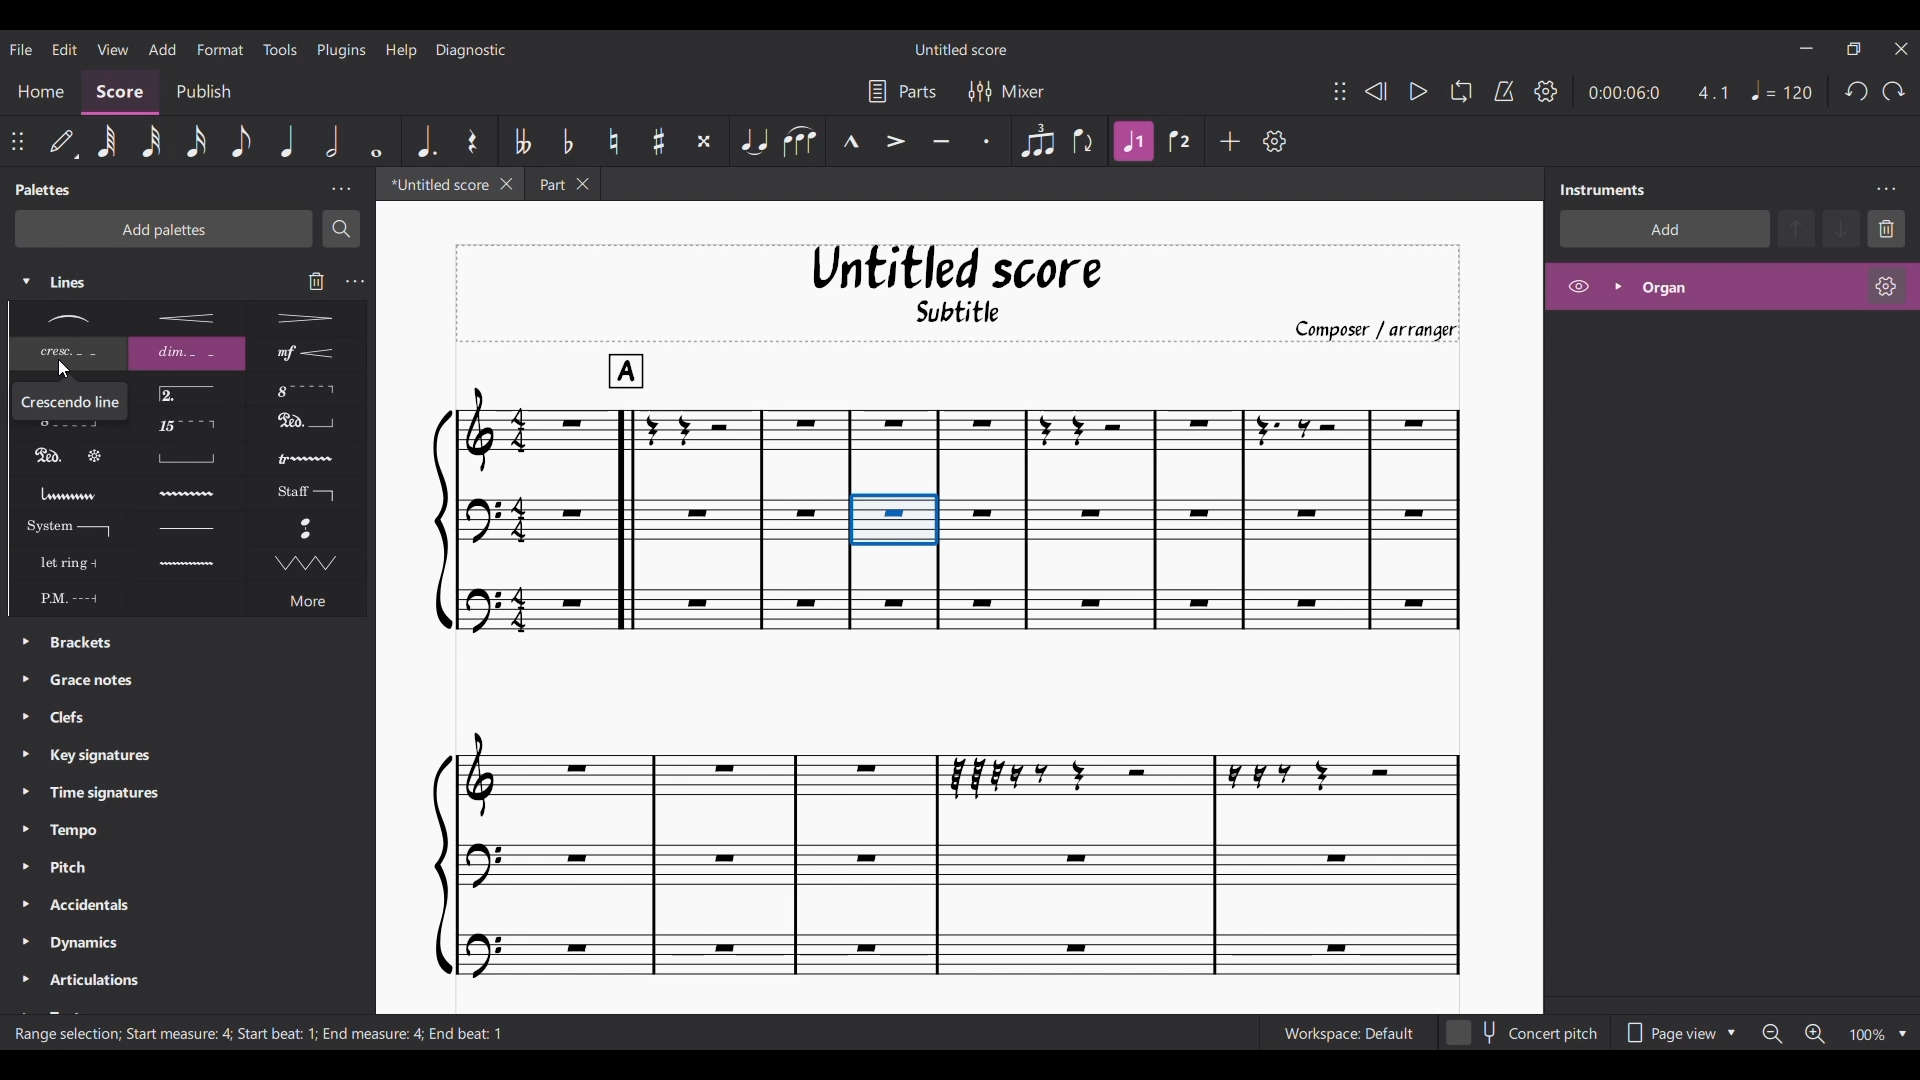 The image size is (1920, 1080). What do you see at coordinates (63, 141) in the screenshot?
I see `Default` at bounding box center [63, 141].